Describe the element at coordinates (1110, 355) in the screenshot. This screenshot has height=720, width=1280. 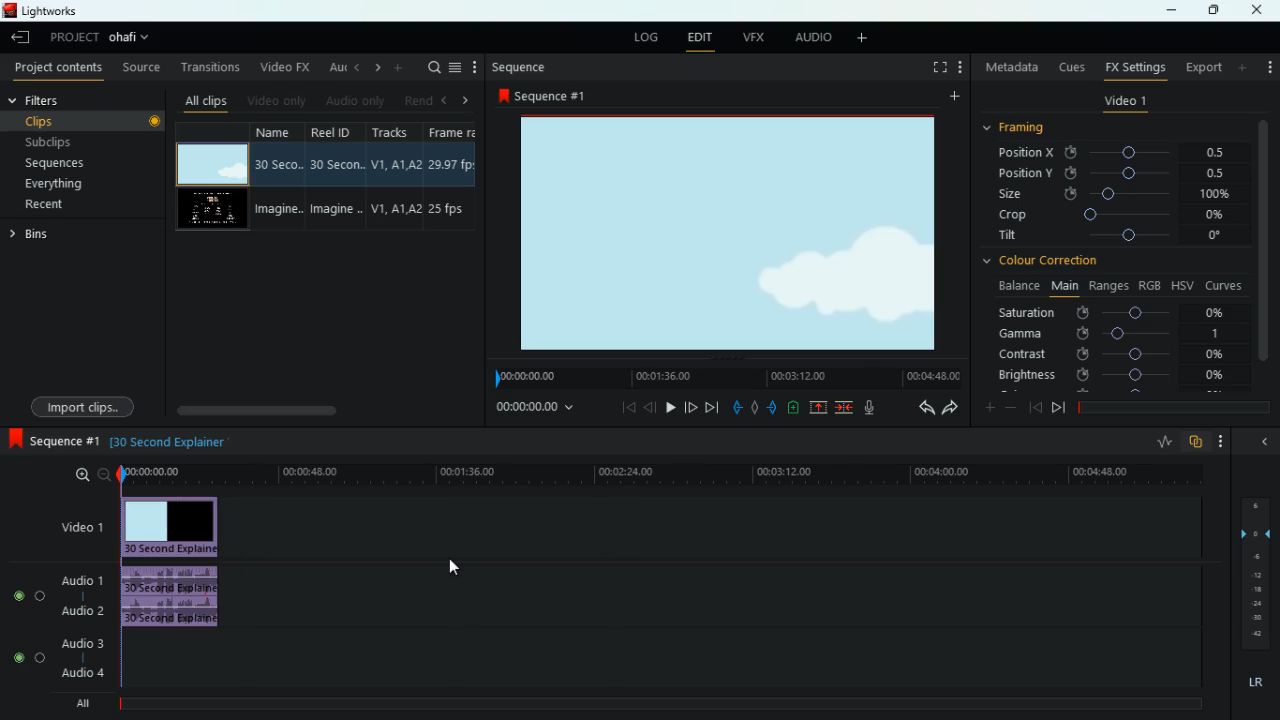
I see `contrast` at that location.